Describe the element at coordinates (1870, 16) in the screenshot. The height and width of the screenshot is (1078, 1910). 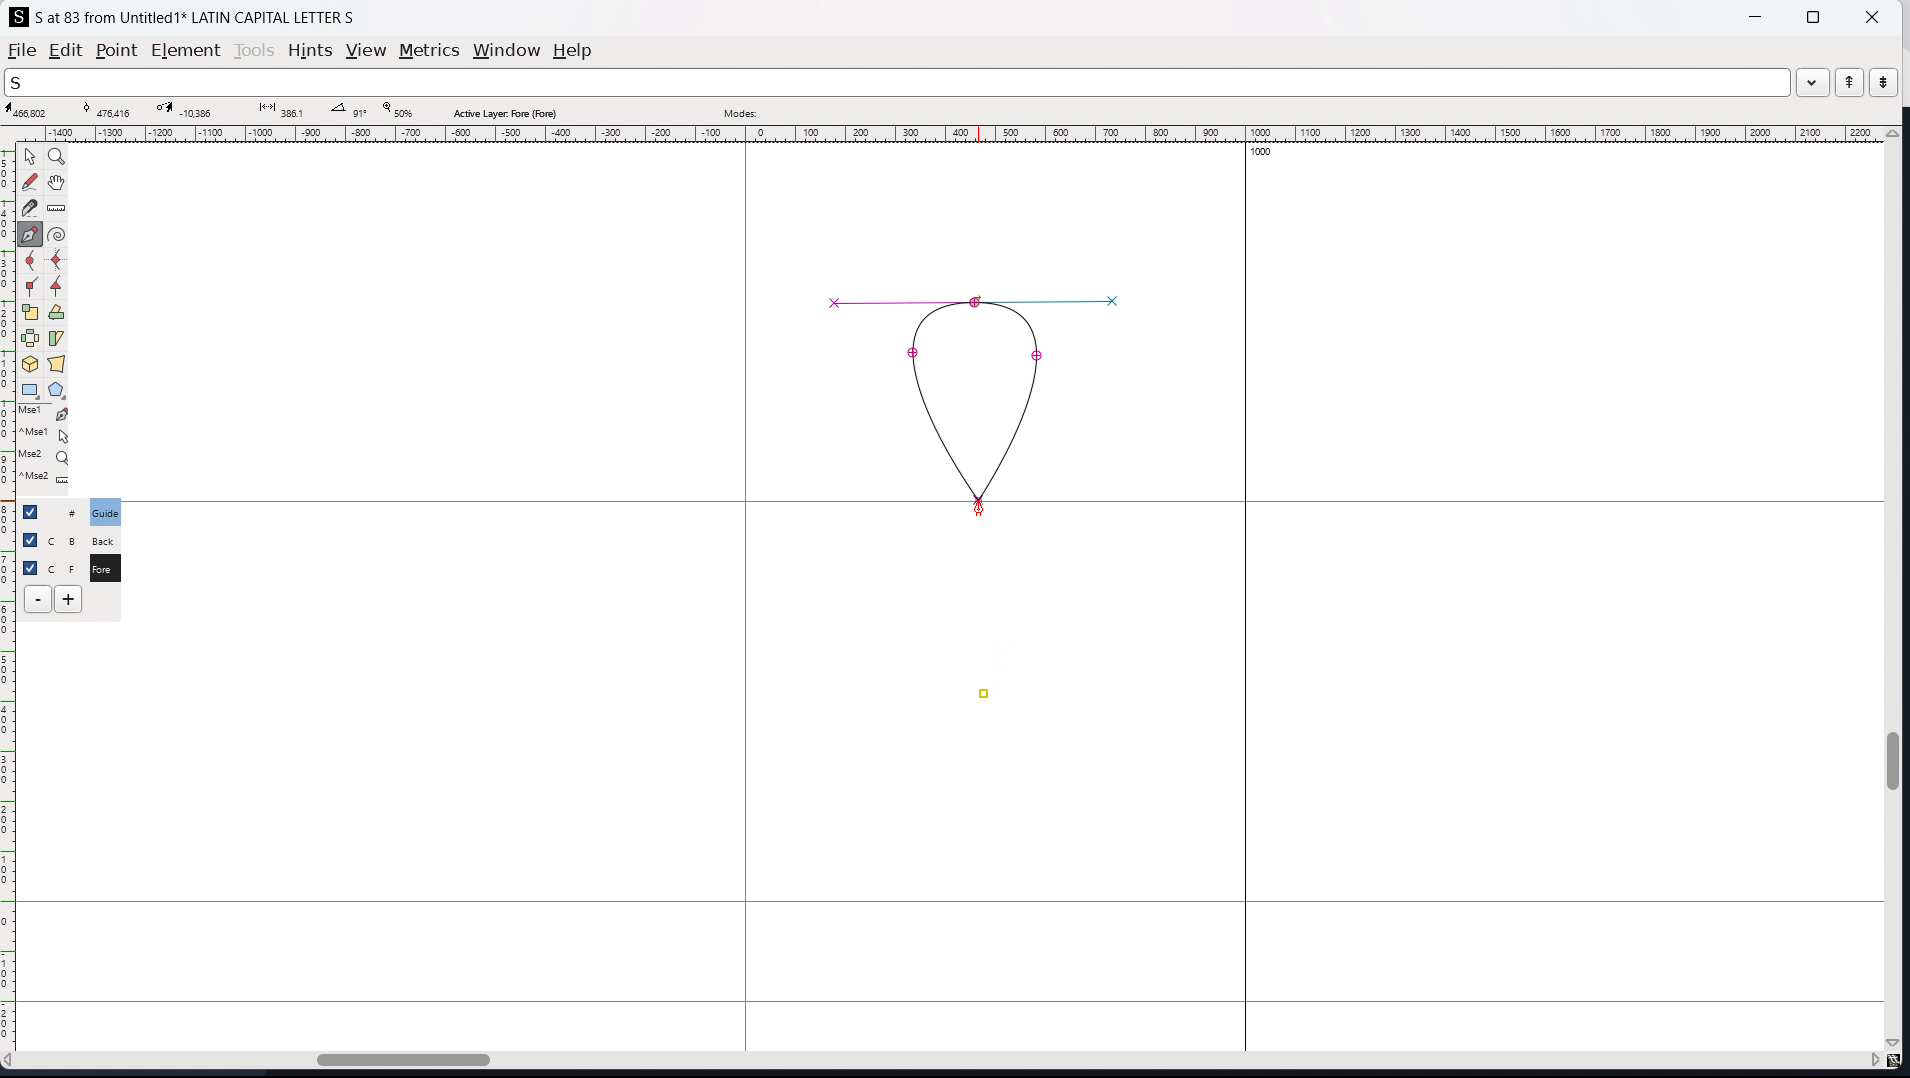
I see `close` at that location.